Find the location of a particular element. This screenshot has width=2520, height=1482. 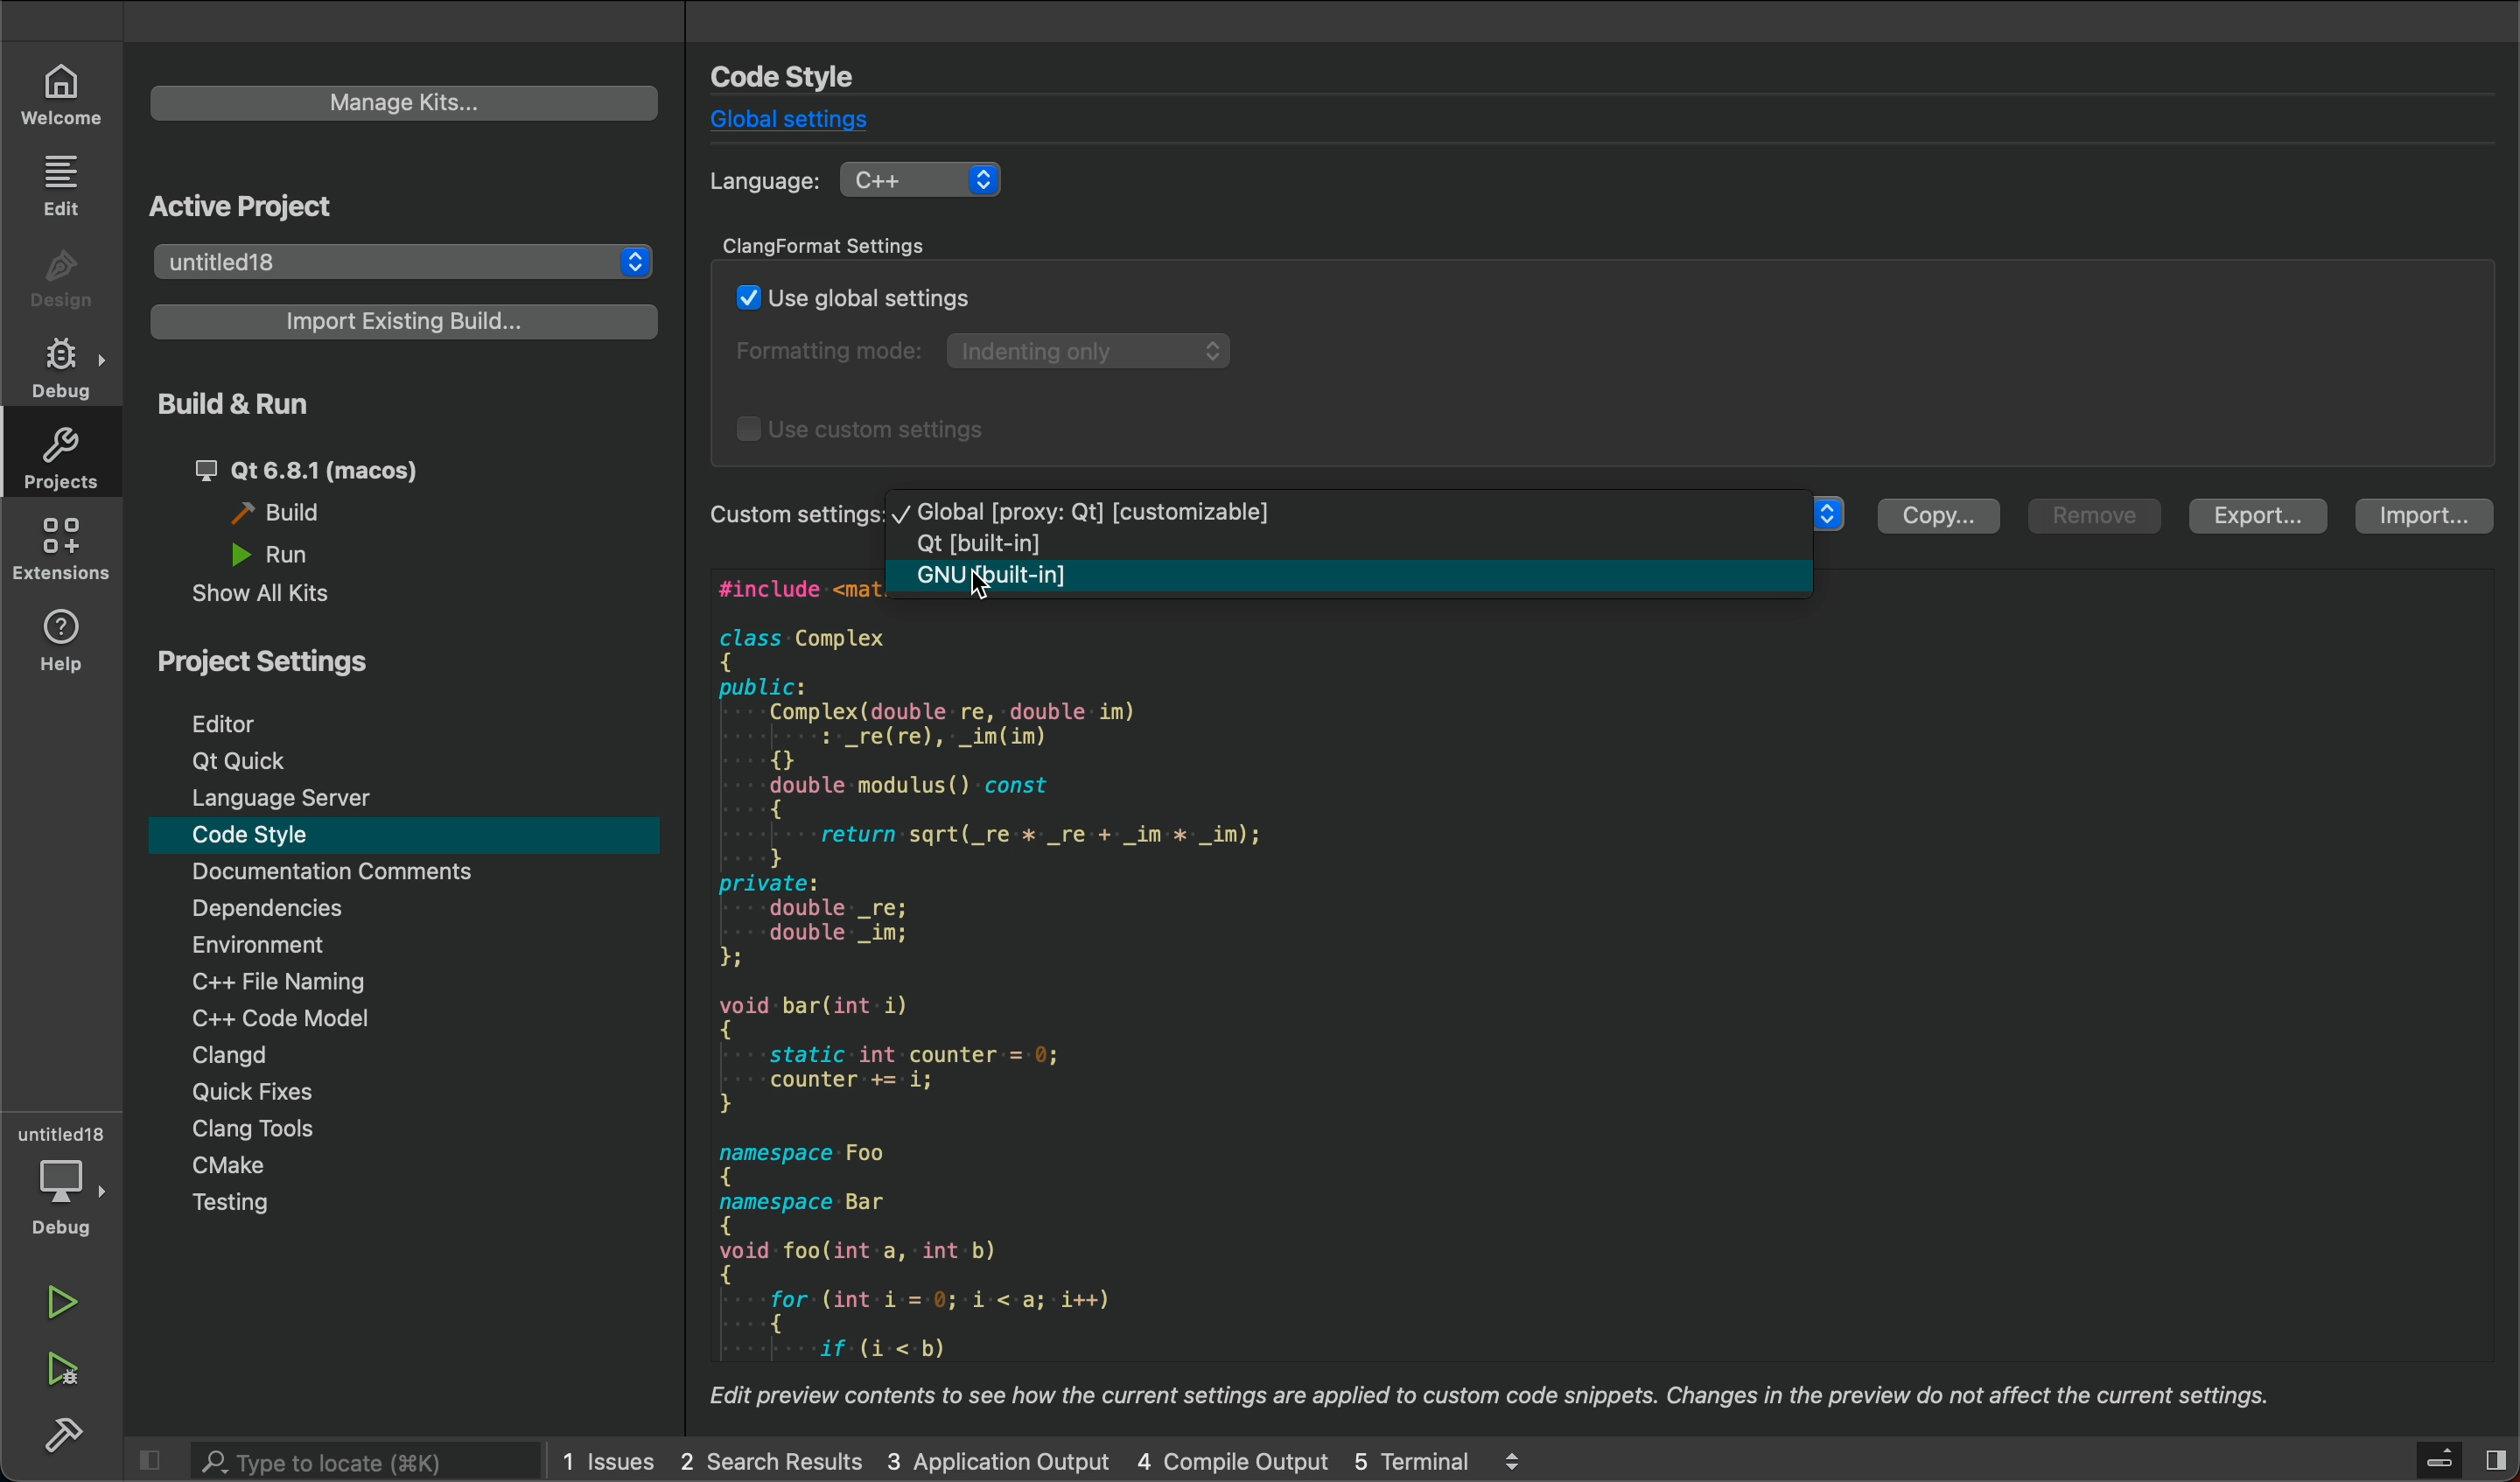

Untitled  is located at coordinates (59, 1136).